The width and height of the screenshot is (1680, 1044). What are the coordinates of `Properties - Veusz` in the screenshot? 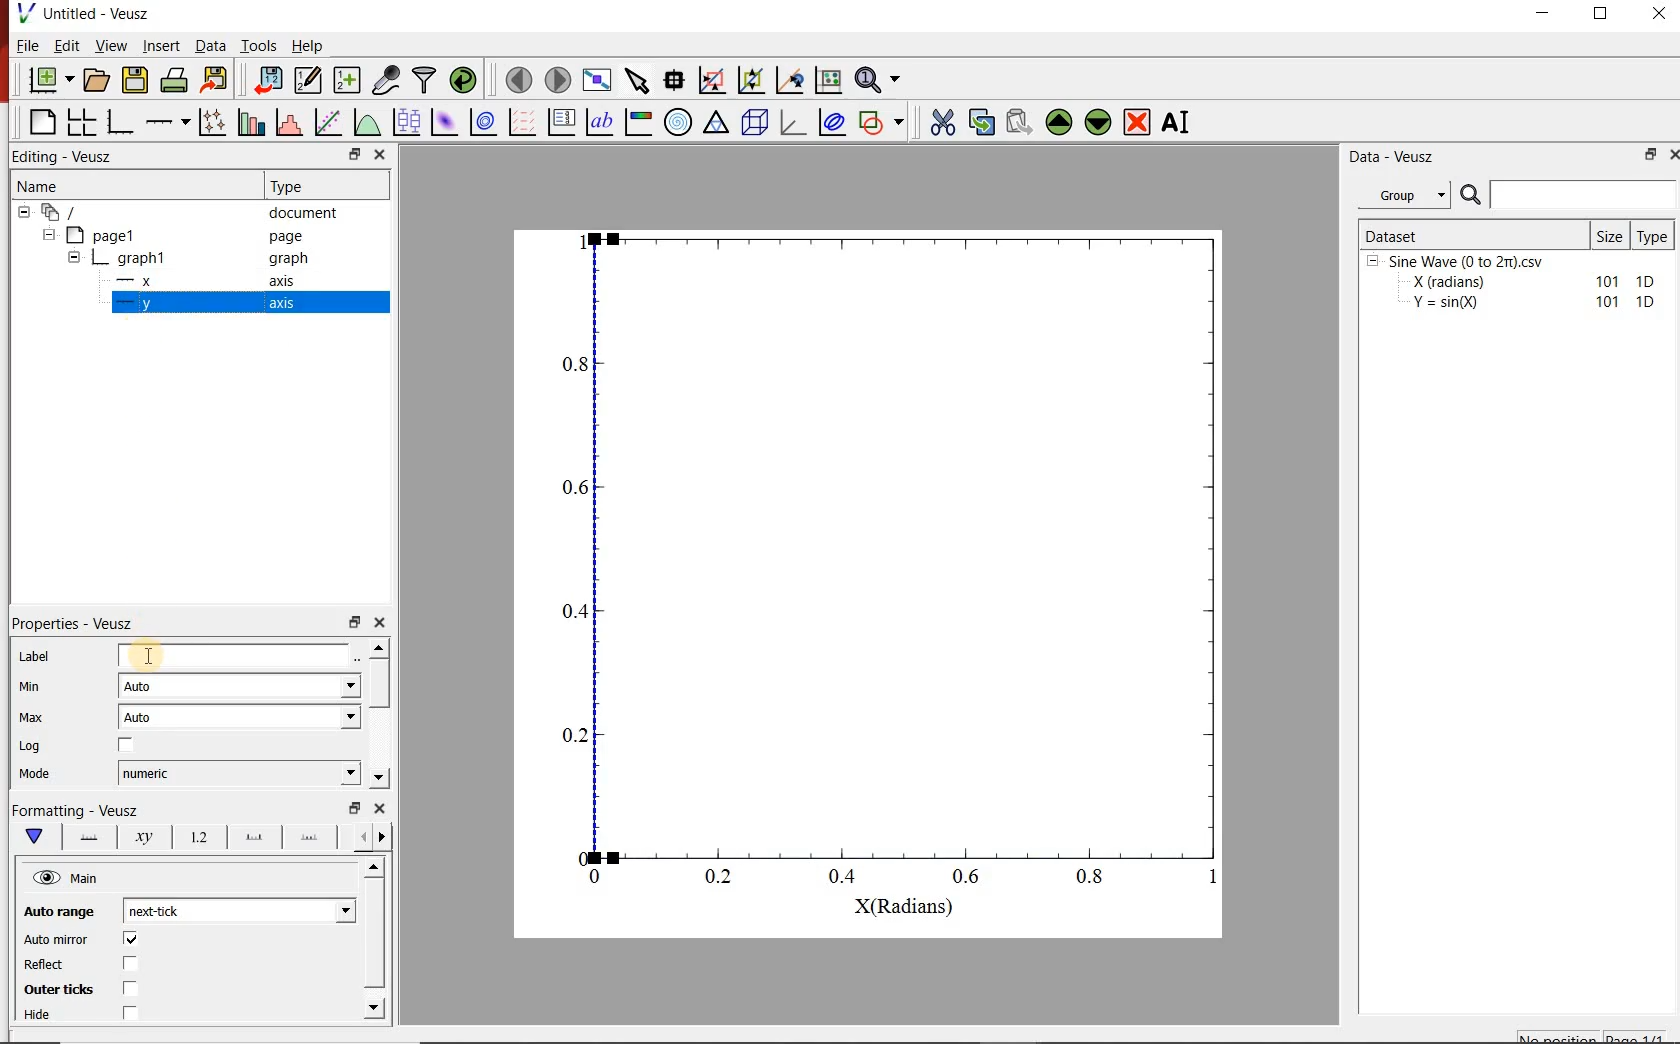 It's located at (75, 623).